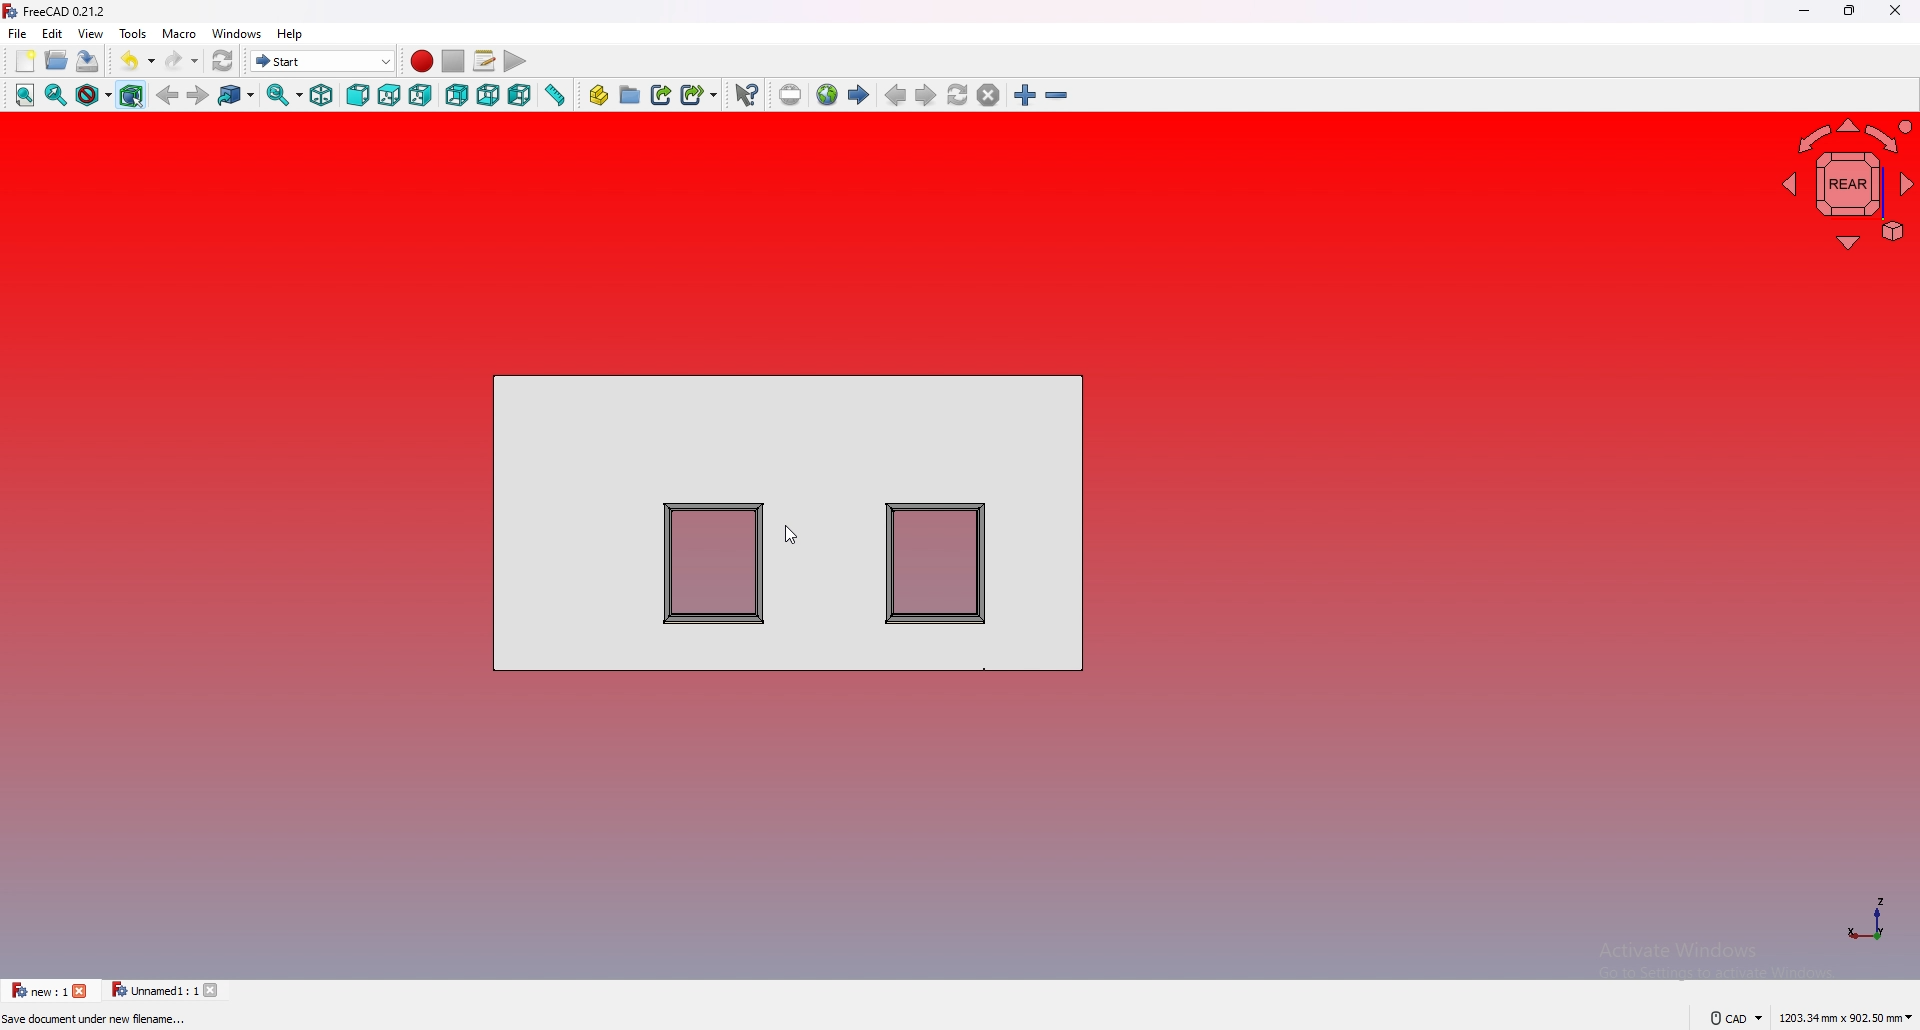  Describe the element at coordinates (1894, 11) in the screenshot. I see `close` at that location.